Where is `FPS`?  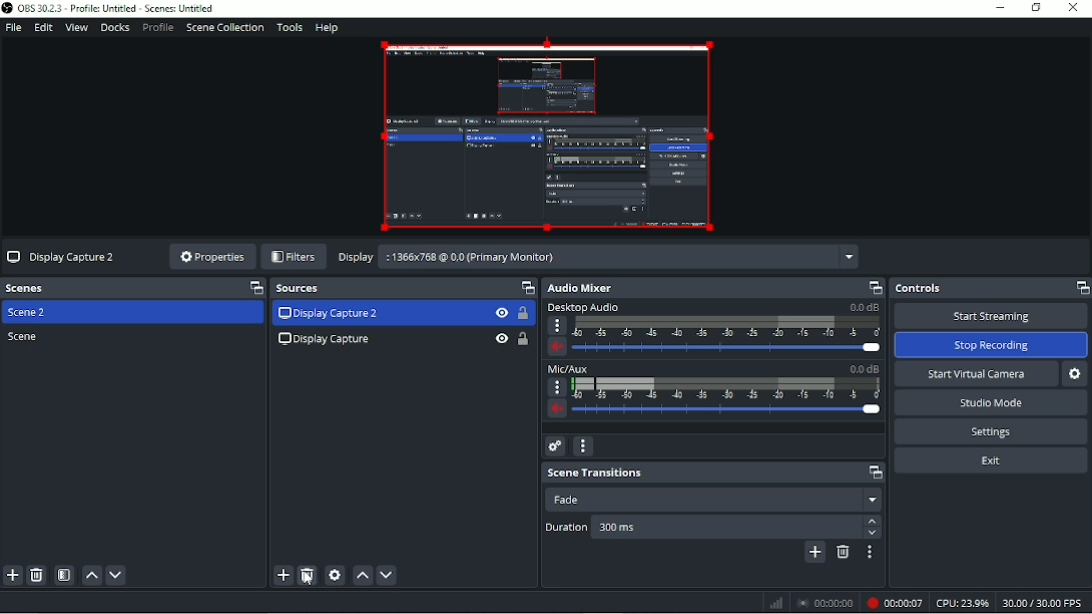 FPS is located at coordinates (1044, 604).